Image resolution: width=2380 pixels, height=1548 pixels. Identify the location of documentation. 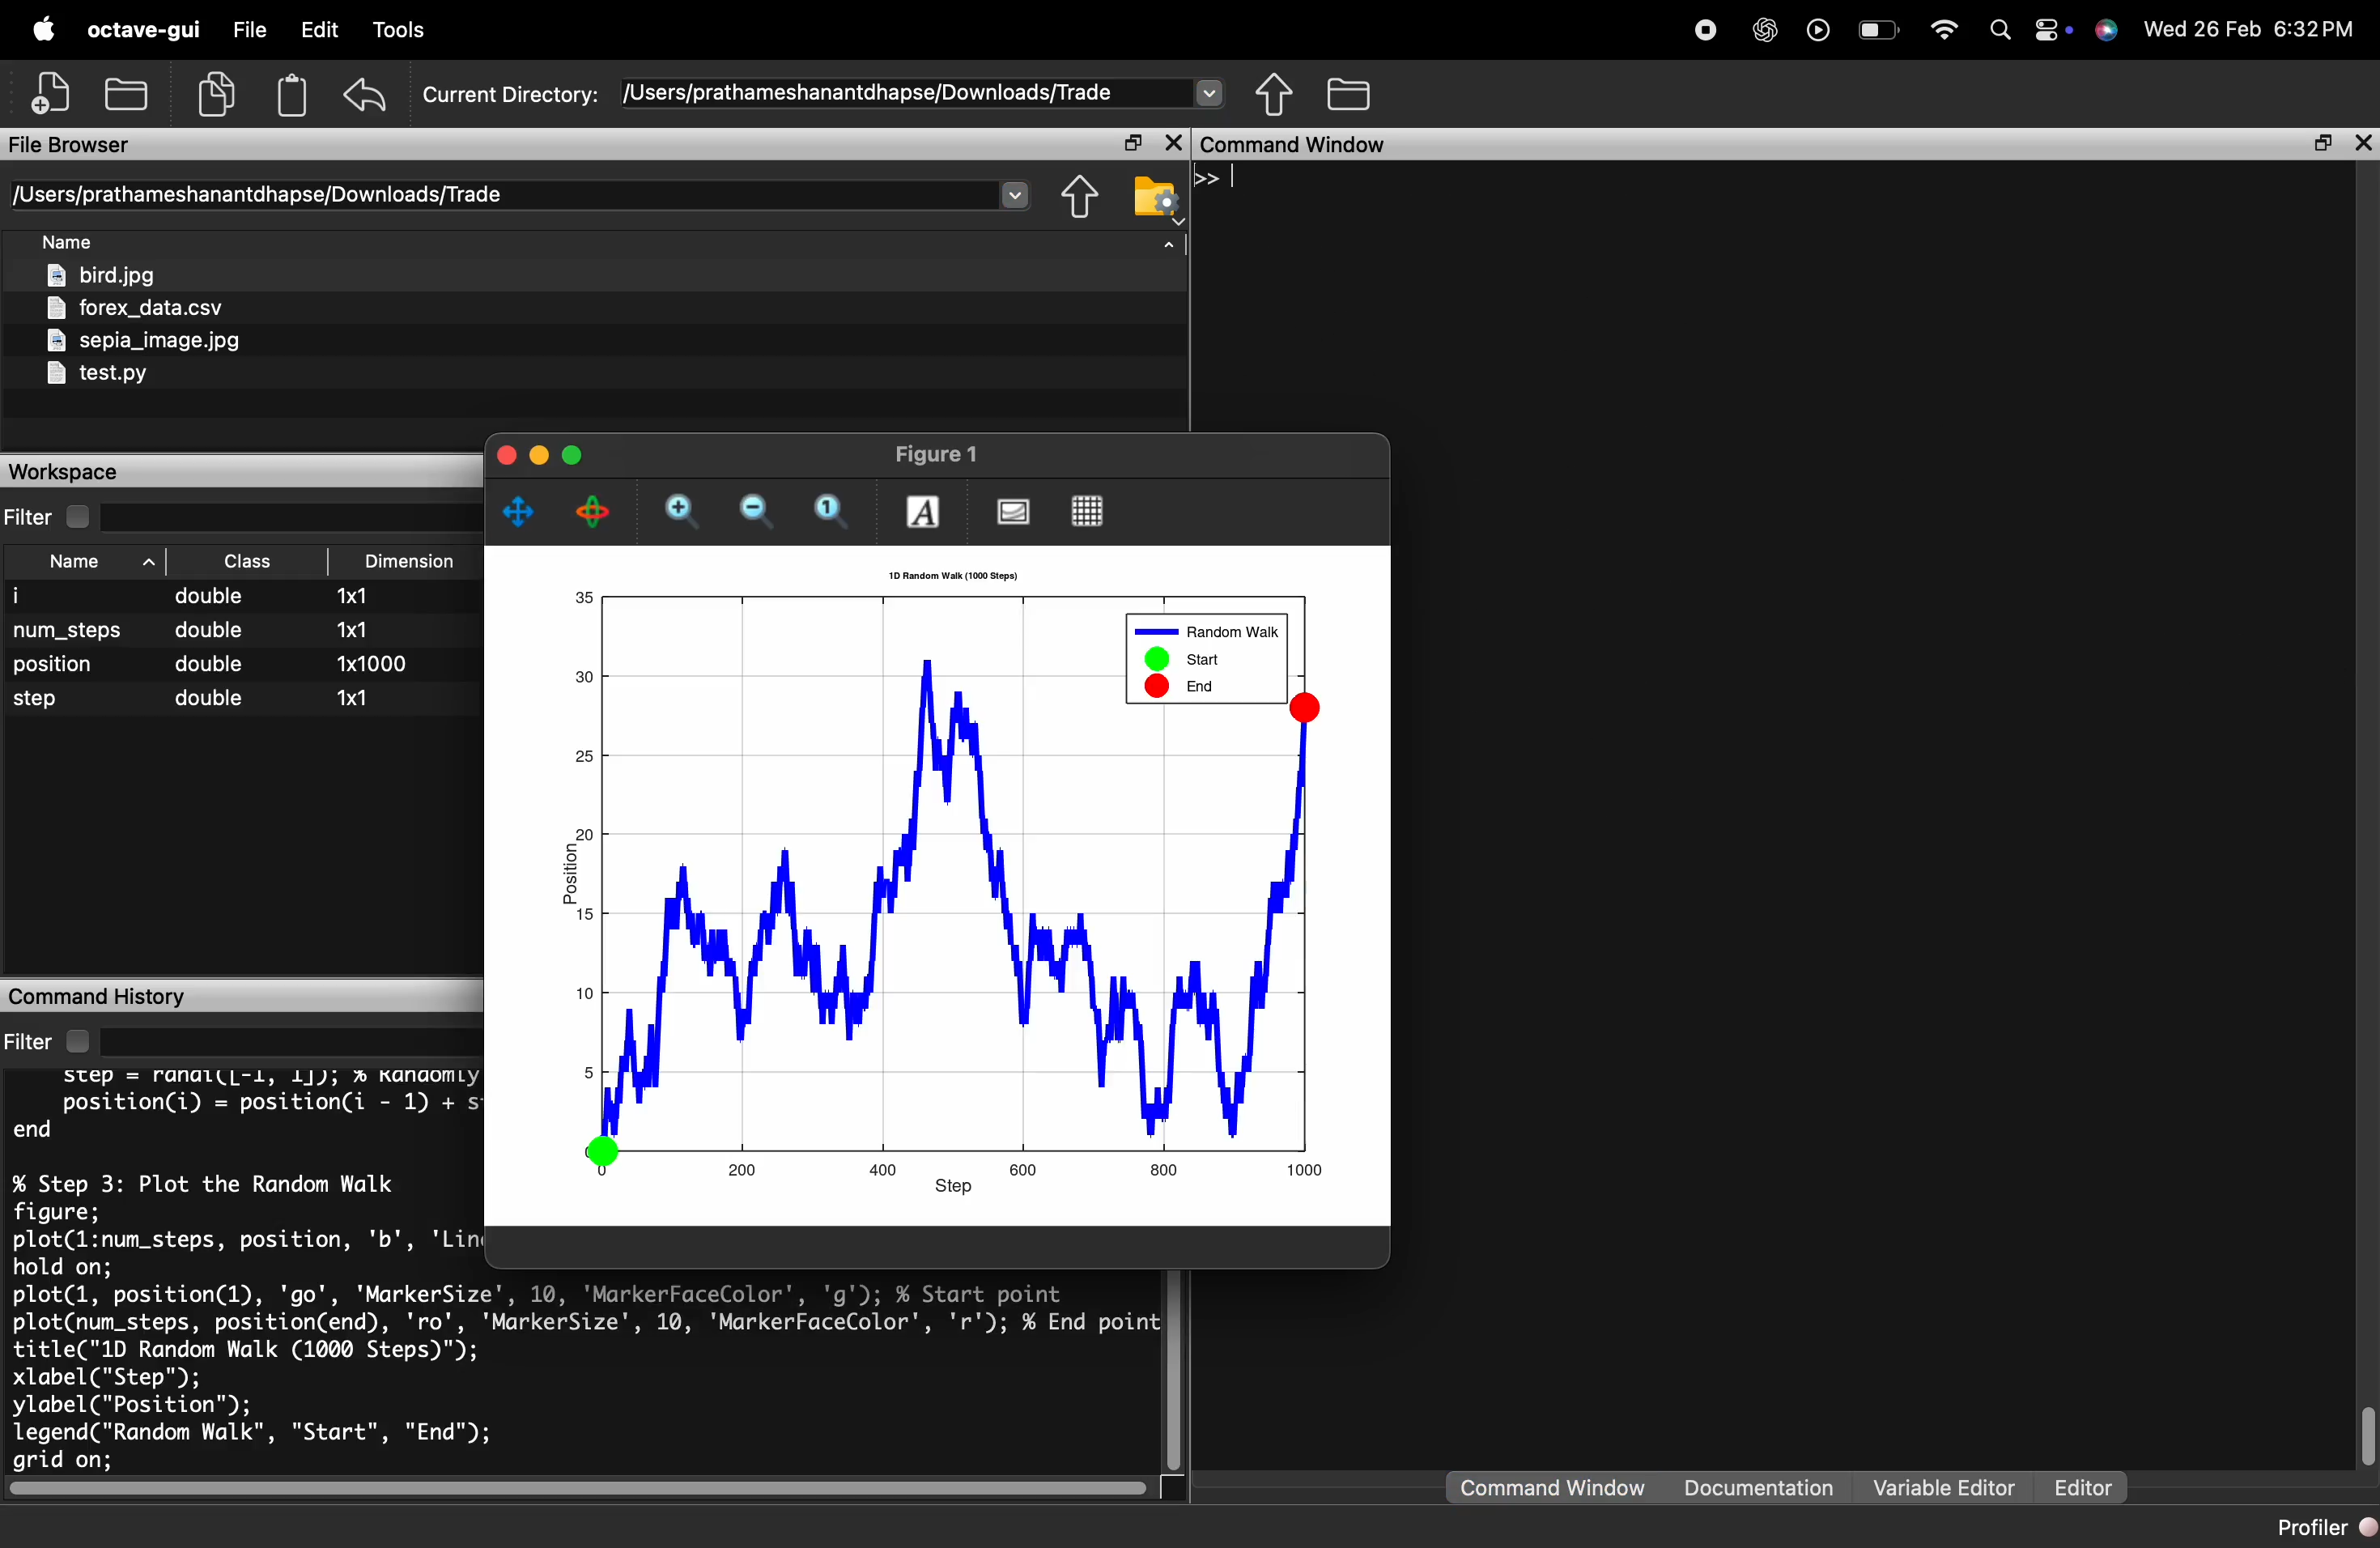
(1759, 1489).